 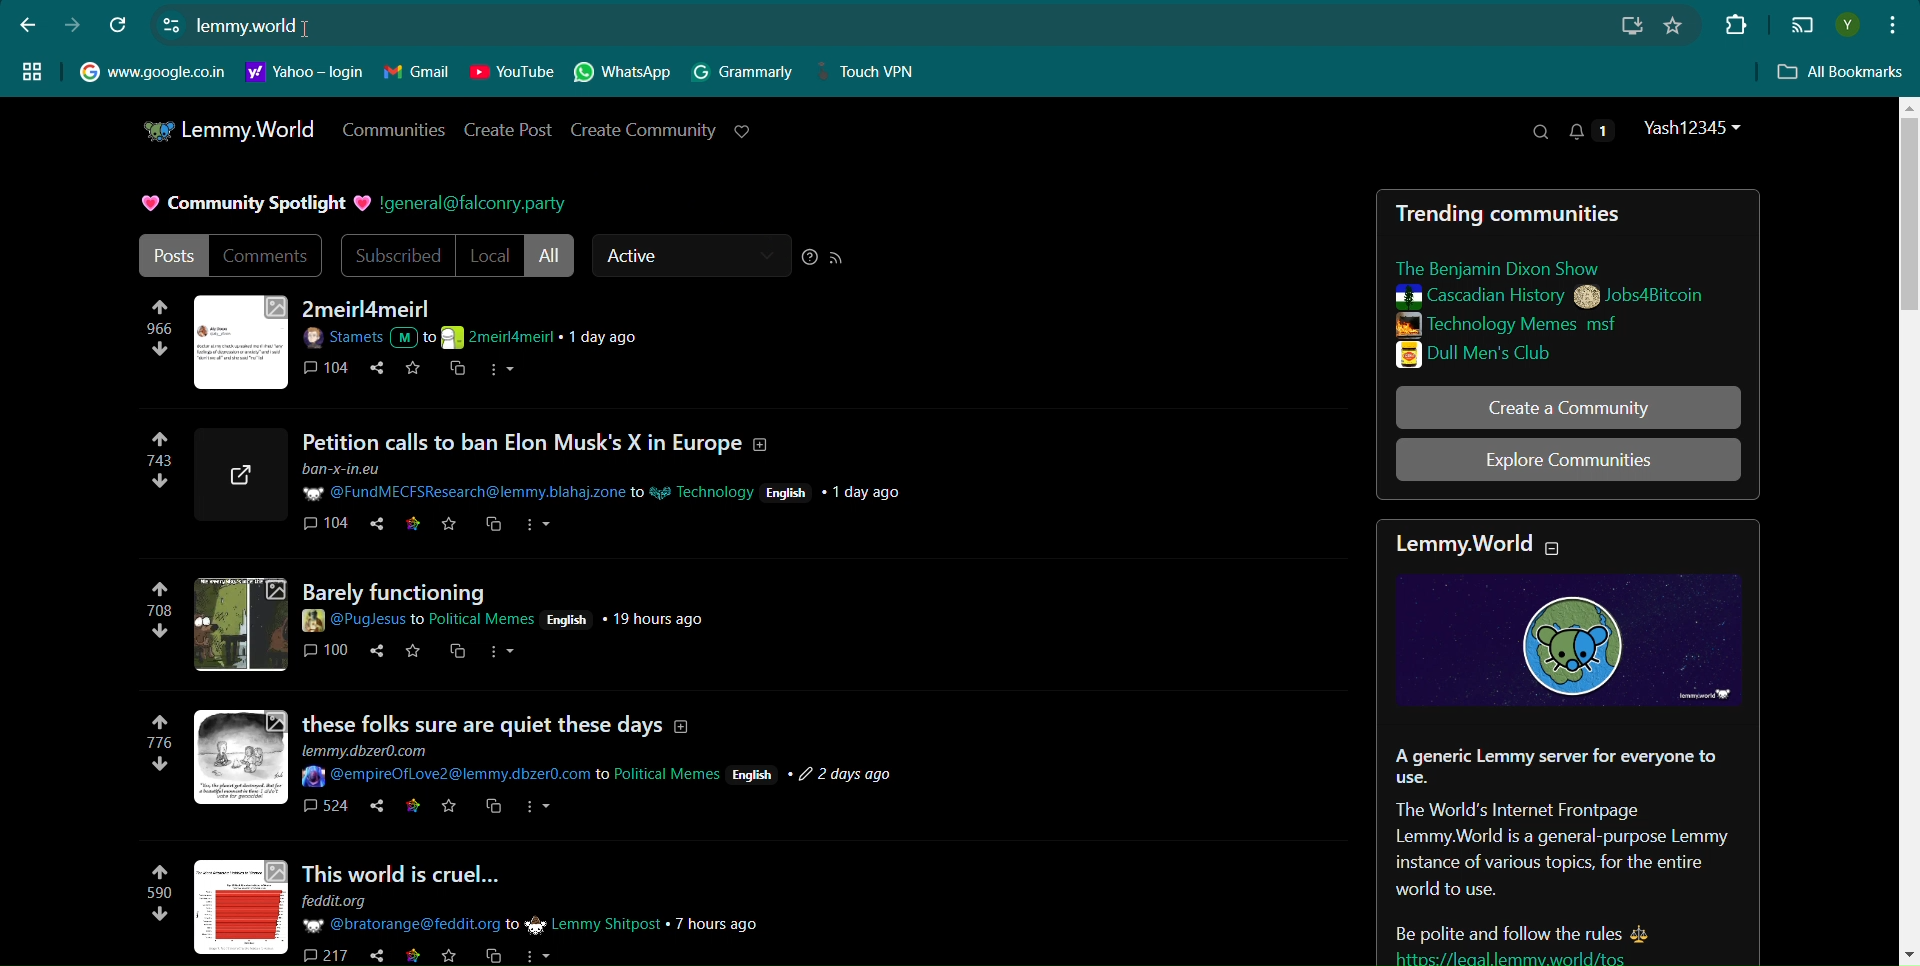 What do you see at coordinates (243, 757) in the screenshot?
I see `image` at bounding box center [243, 757].